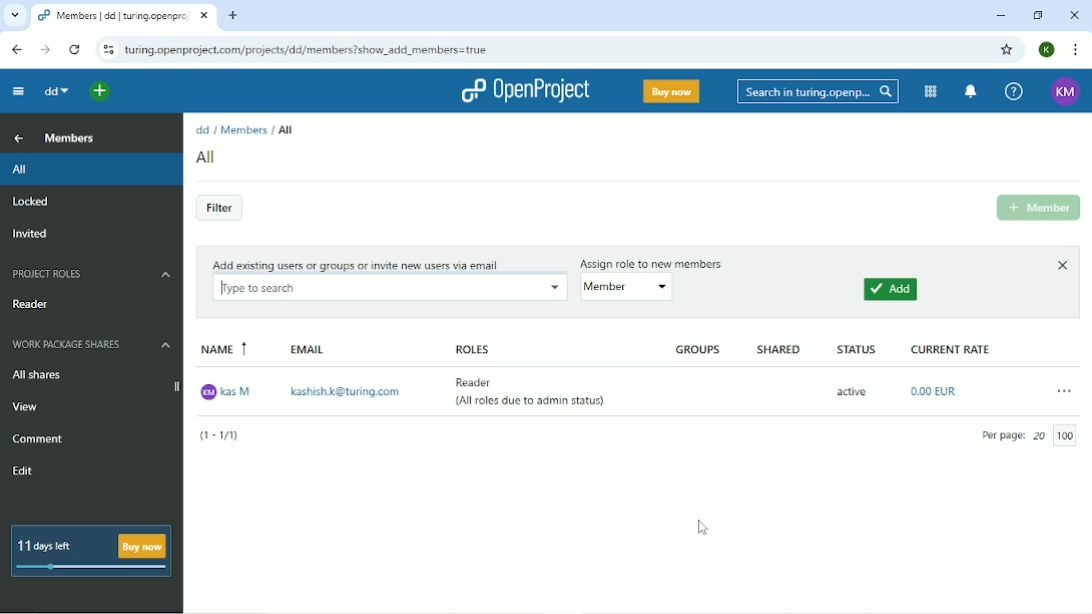 Image resolution: width=1092 pixels, height=614 pixels. What do you see at coordinates (388, 288) in the screenshot?
I see `Type to search` at bounding box center [388, 288].